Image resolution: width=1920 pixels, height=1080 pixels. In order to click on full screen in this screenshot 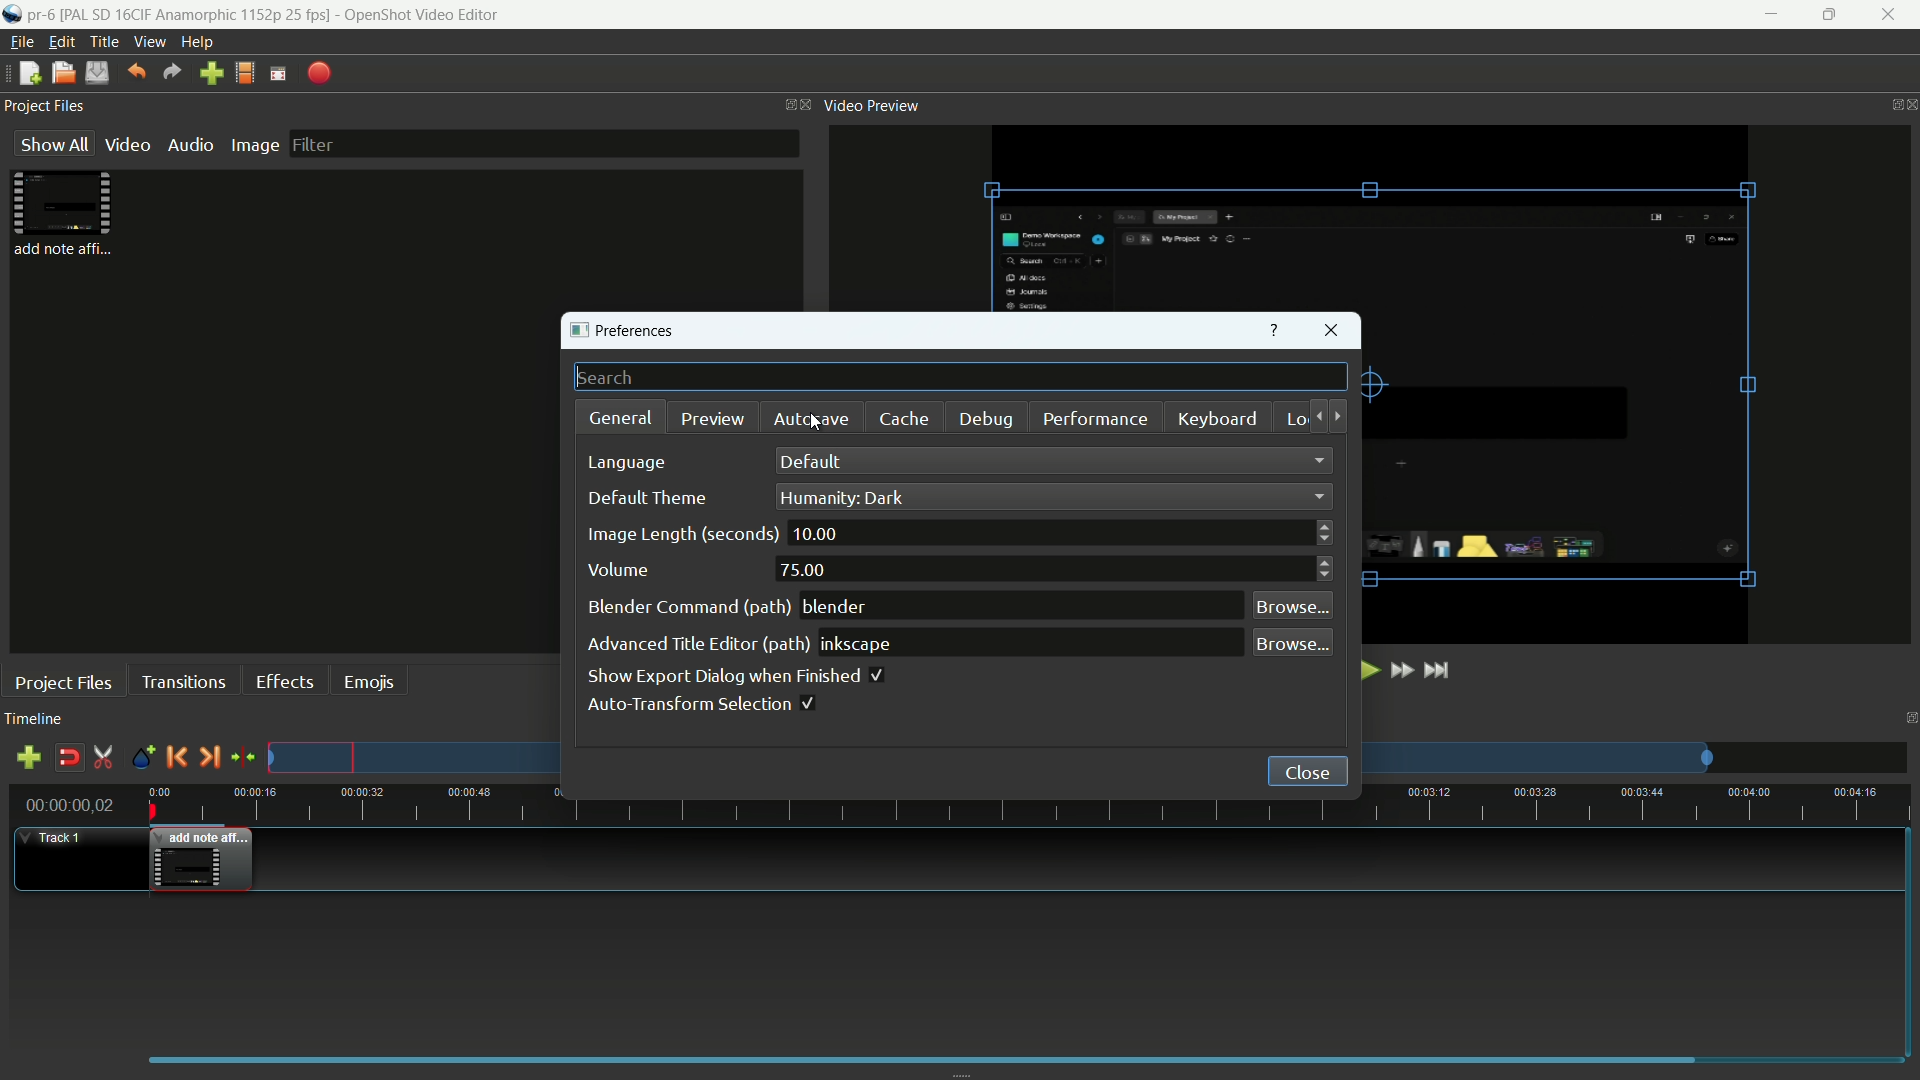, I will do `click(278, 74)`.